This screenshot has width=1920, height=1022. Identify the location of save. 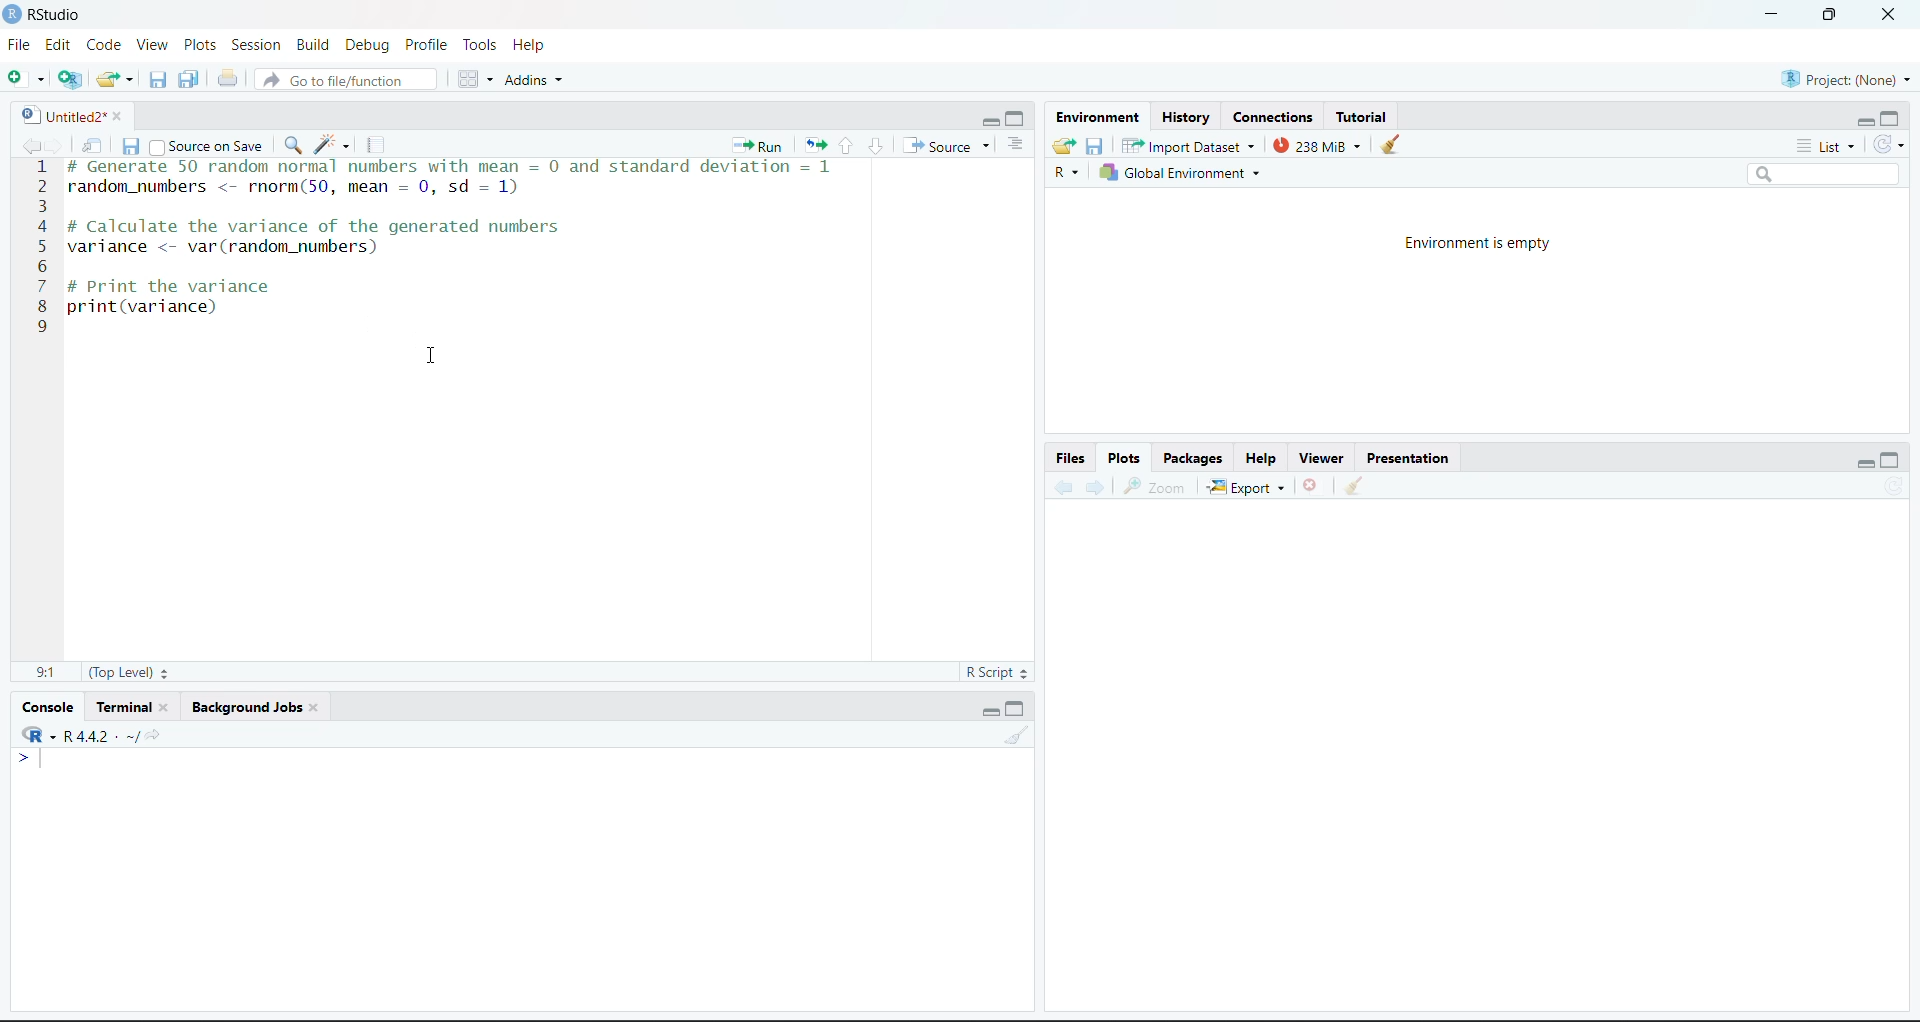
(131, 146).